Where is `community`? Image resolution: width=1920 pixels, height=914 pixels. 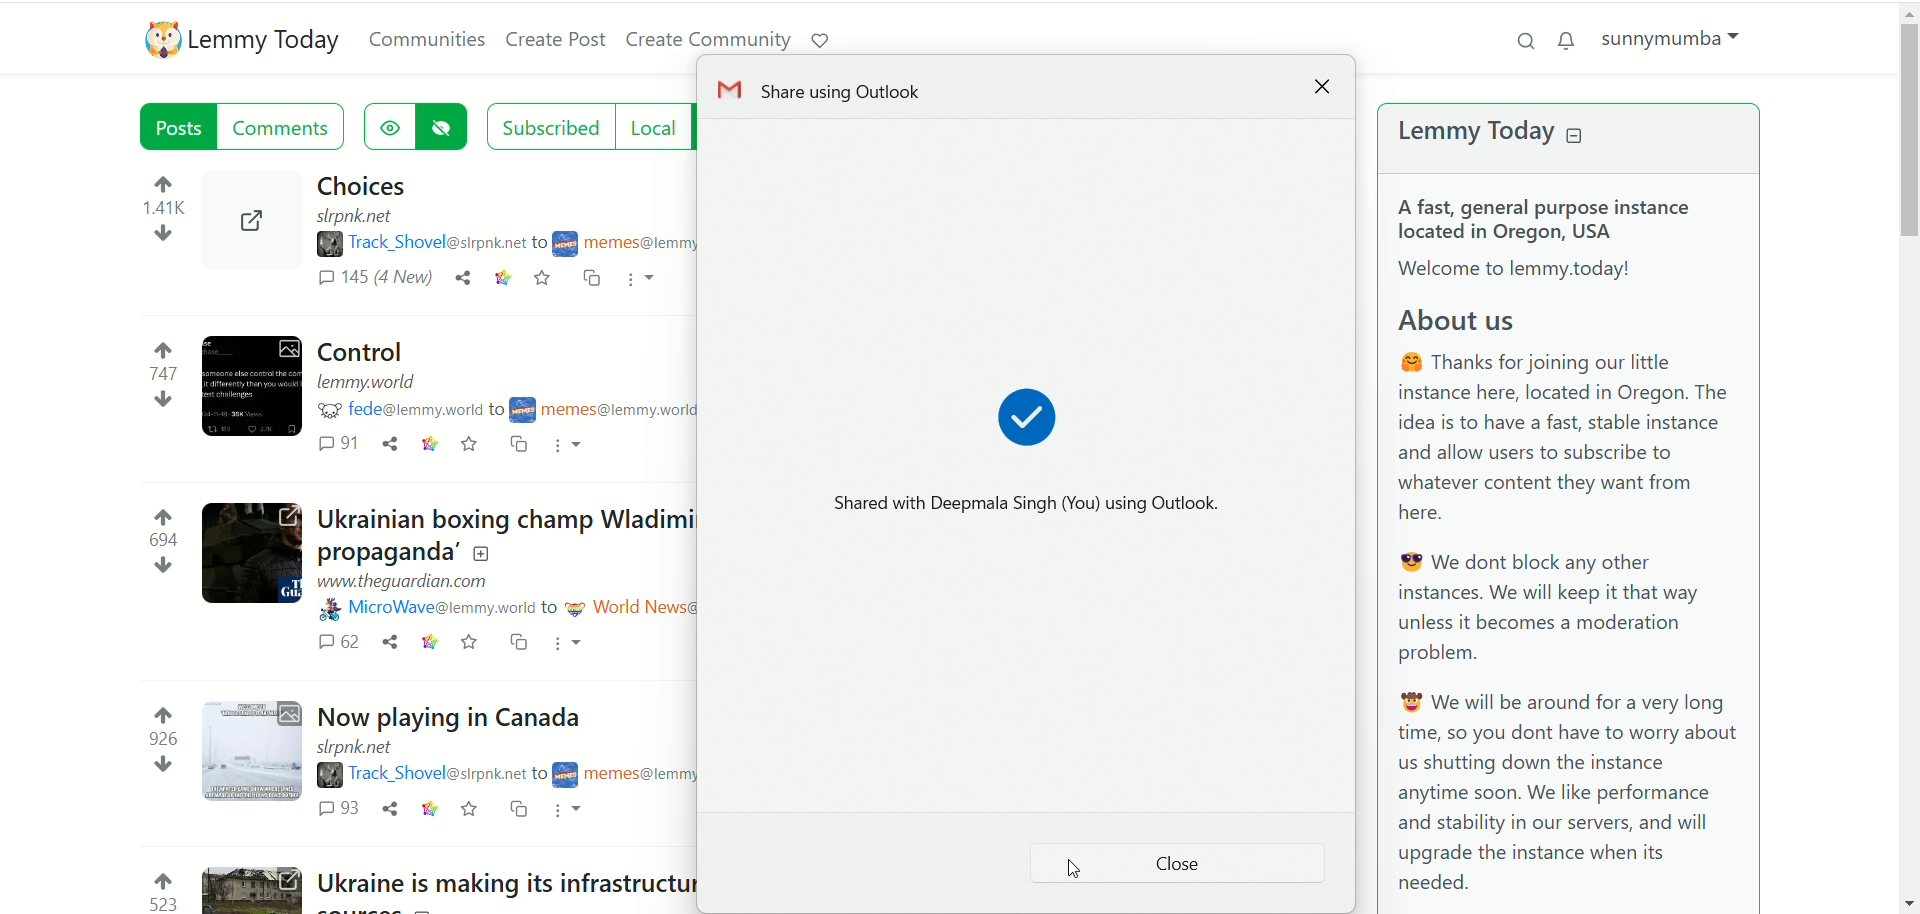 community is located at coordinates (628, 242).